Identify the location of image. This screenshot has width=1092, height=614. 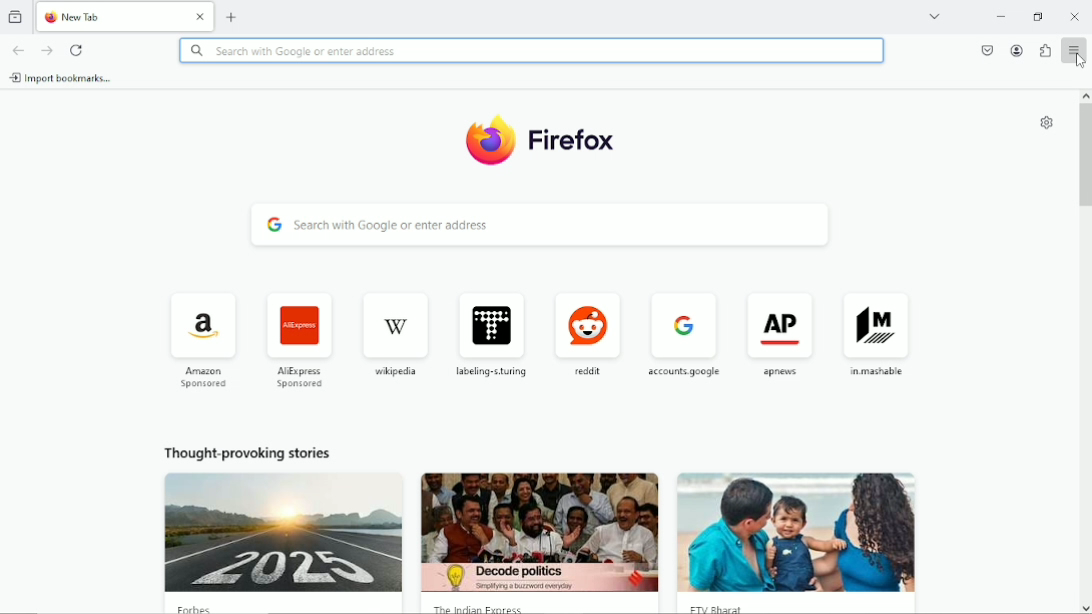
(284, 534).